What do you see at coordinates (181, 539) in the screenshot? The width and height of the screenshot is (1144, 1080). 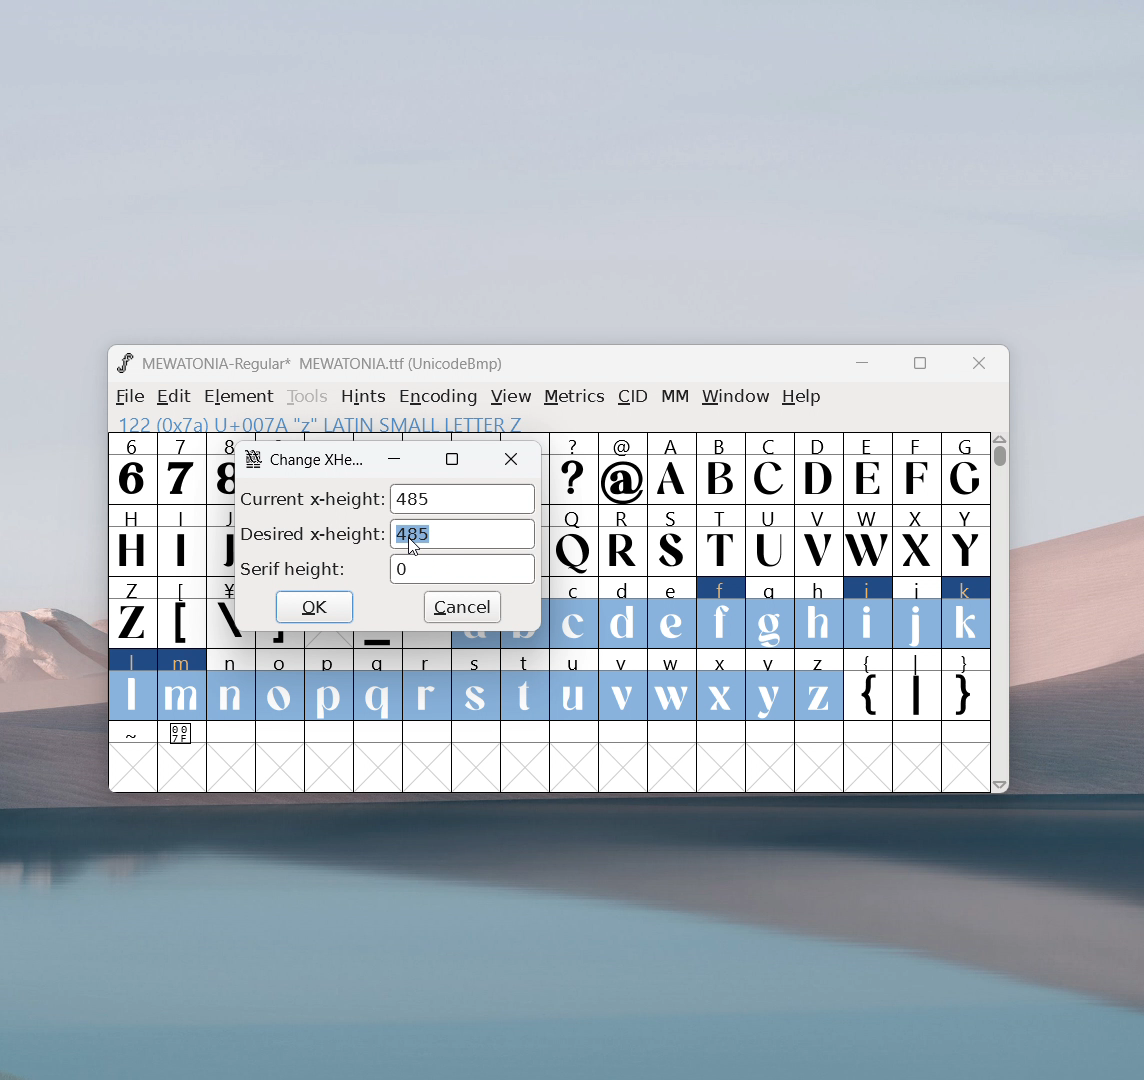 I see `I` at bounding box center [181, 539].